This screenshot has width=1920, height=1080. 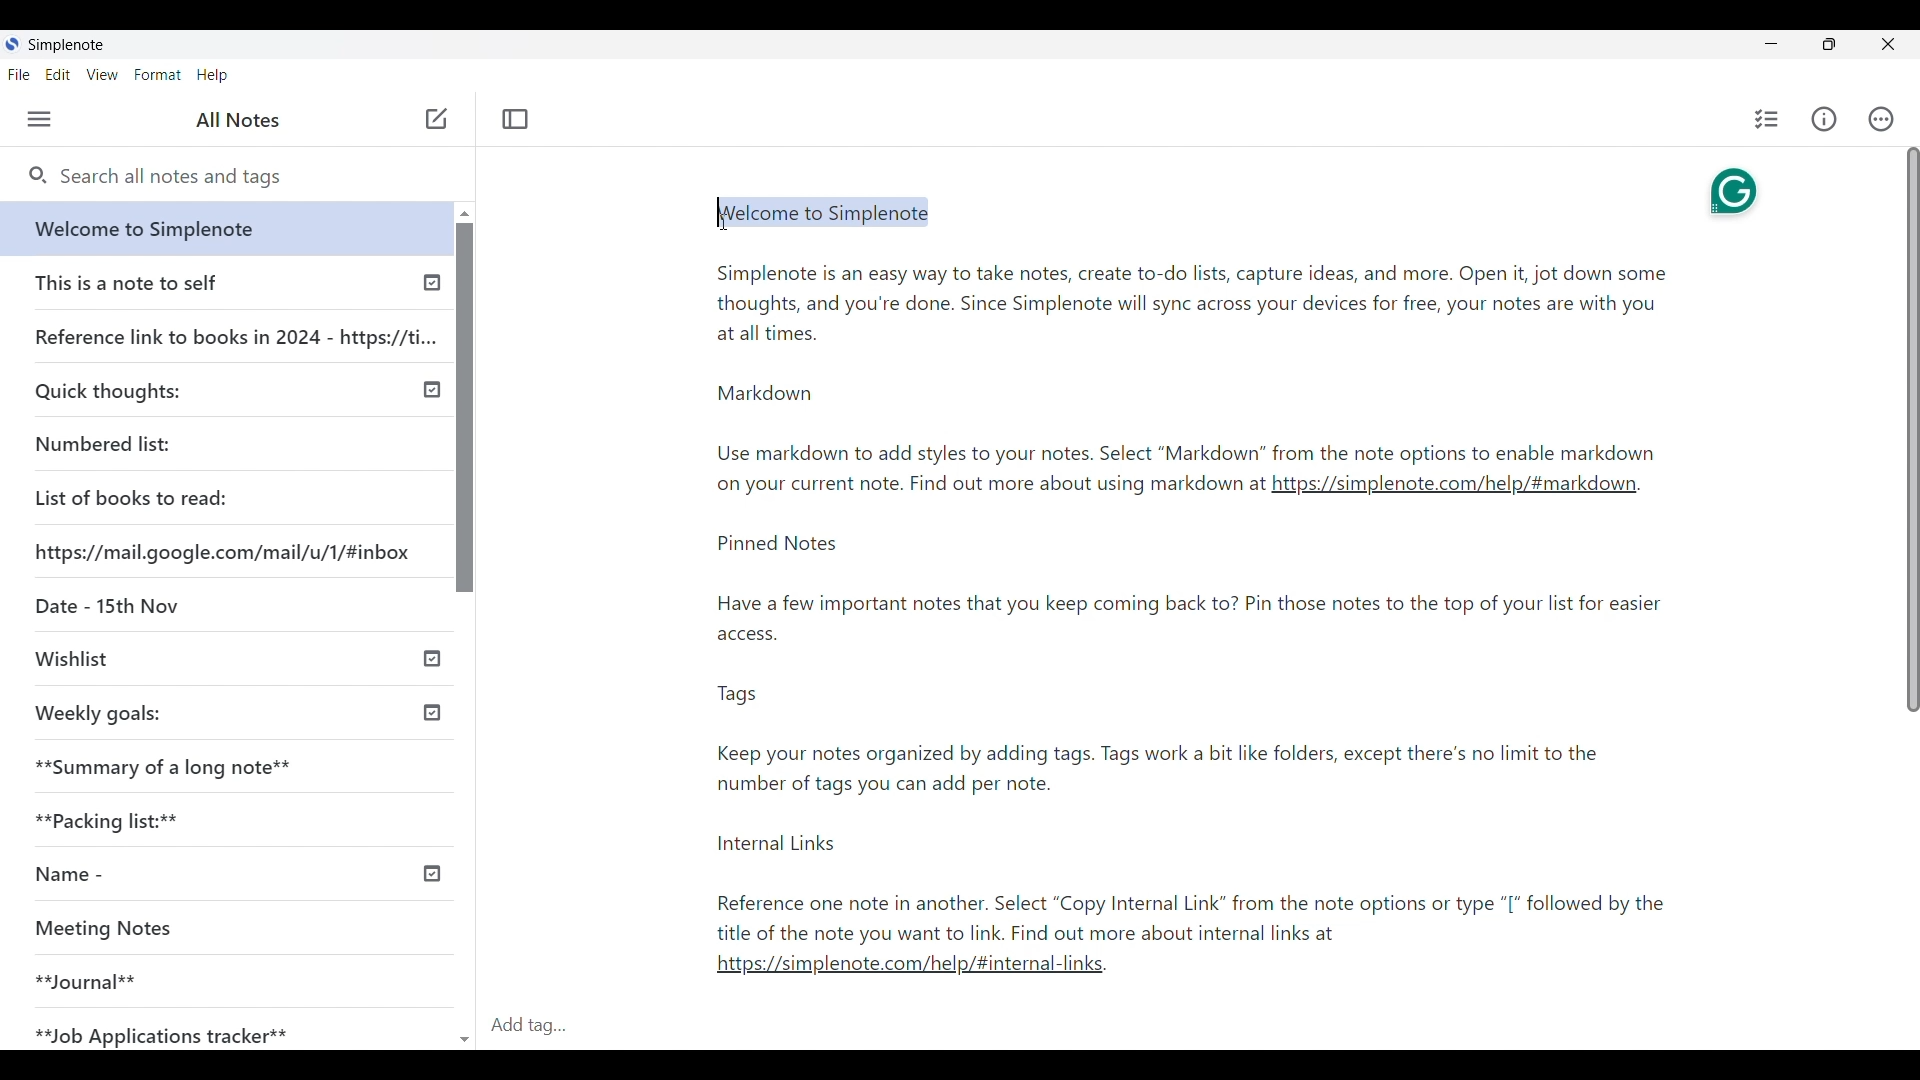 I want to click on link, so click(x=1454, y=490).